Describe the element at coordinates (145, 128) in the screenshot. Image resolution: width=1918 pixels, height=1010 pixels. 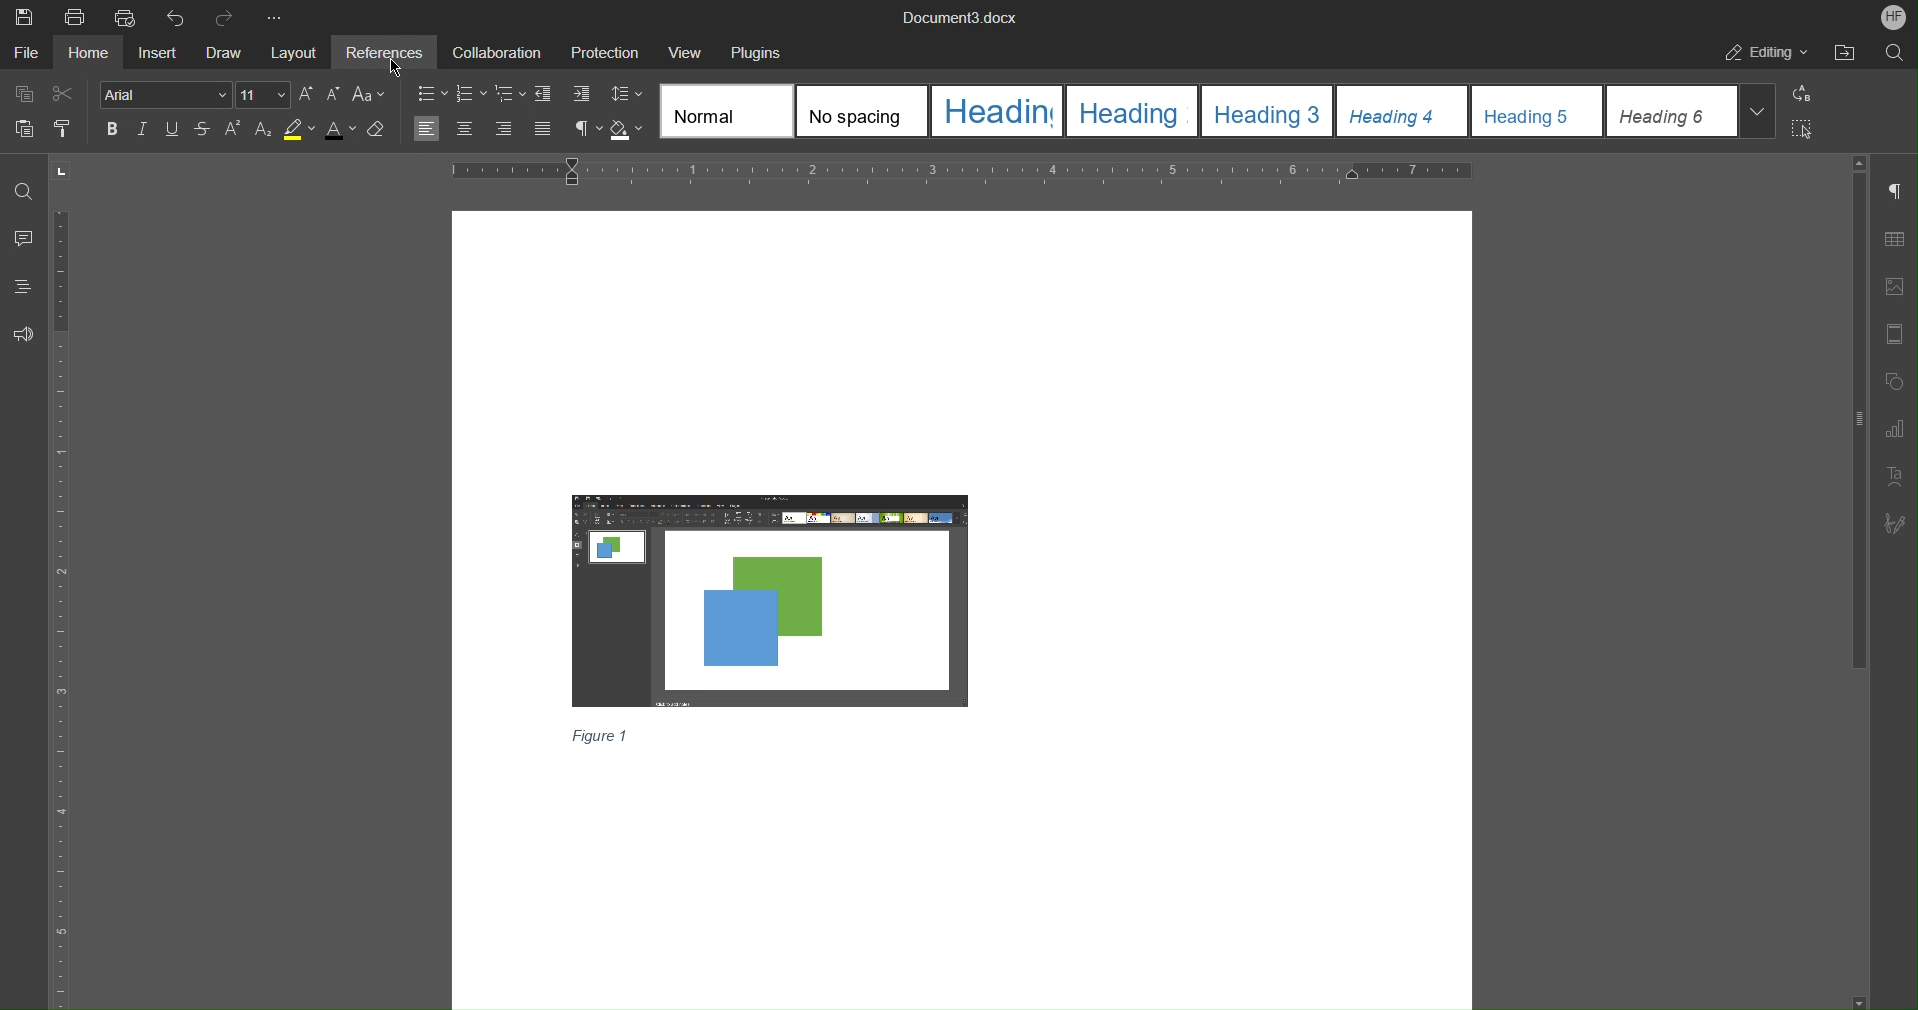
I see `Italics` at that location.